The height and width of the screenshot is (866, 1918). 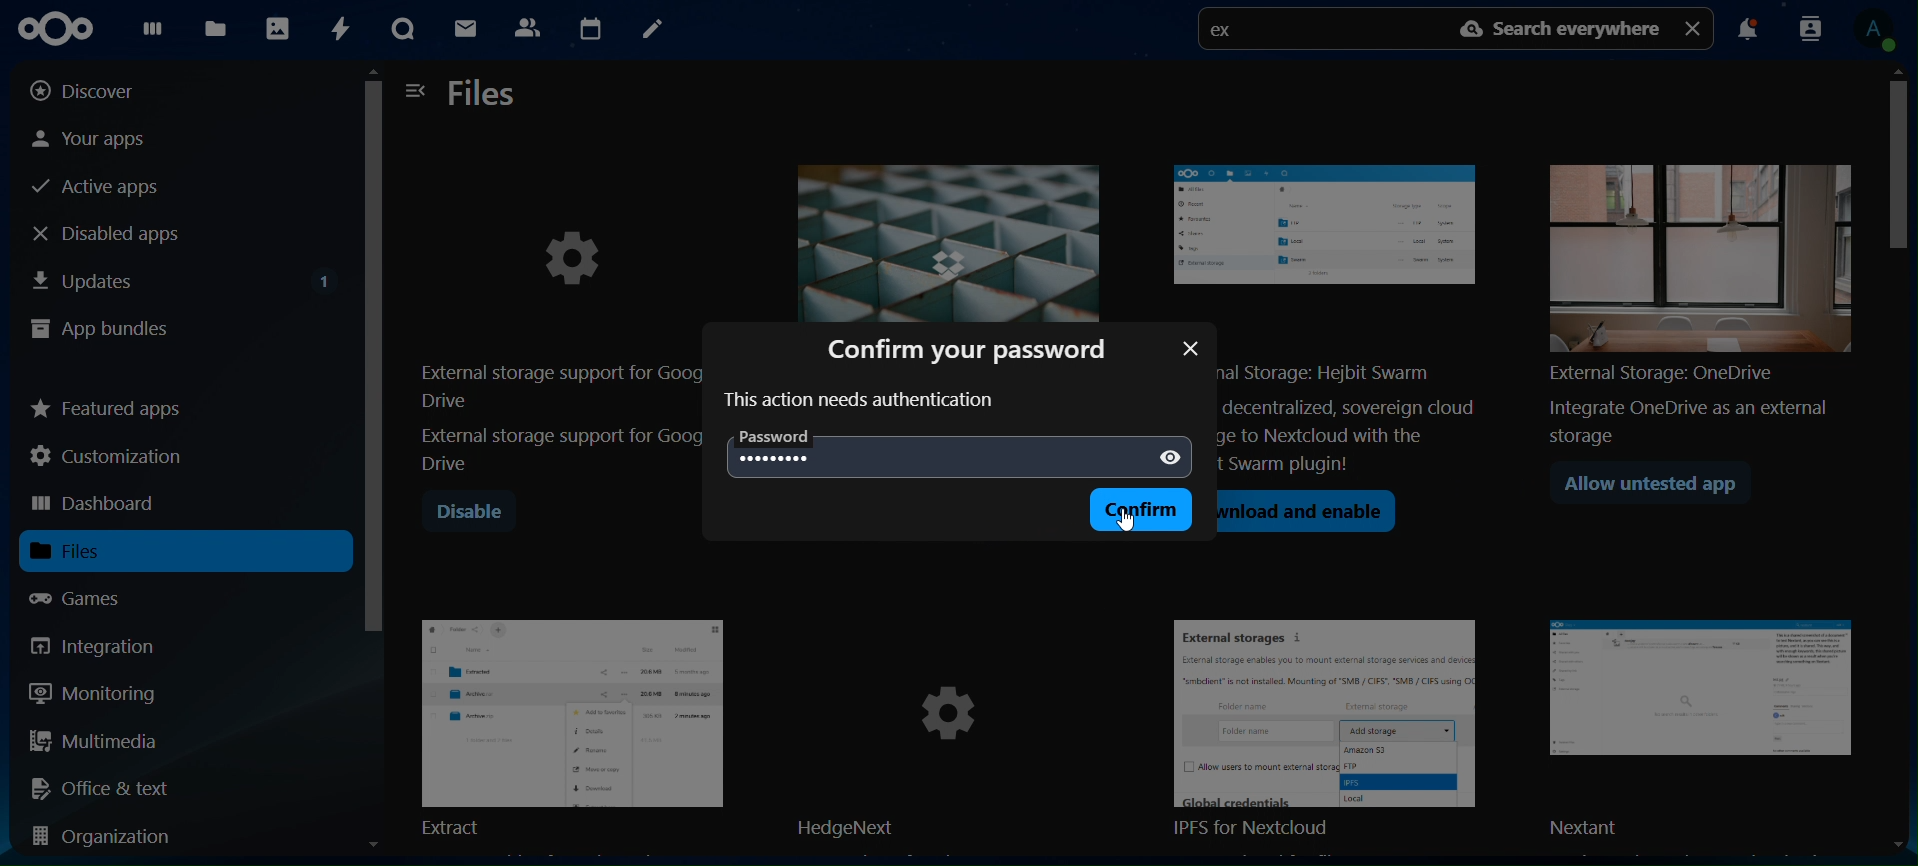 I want to click on monitoring, so click(x=94, y=692).